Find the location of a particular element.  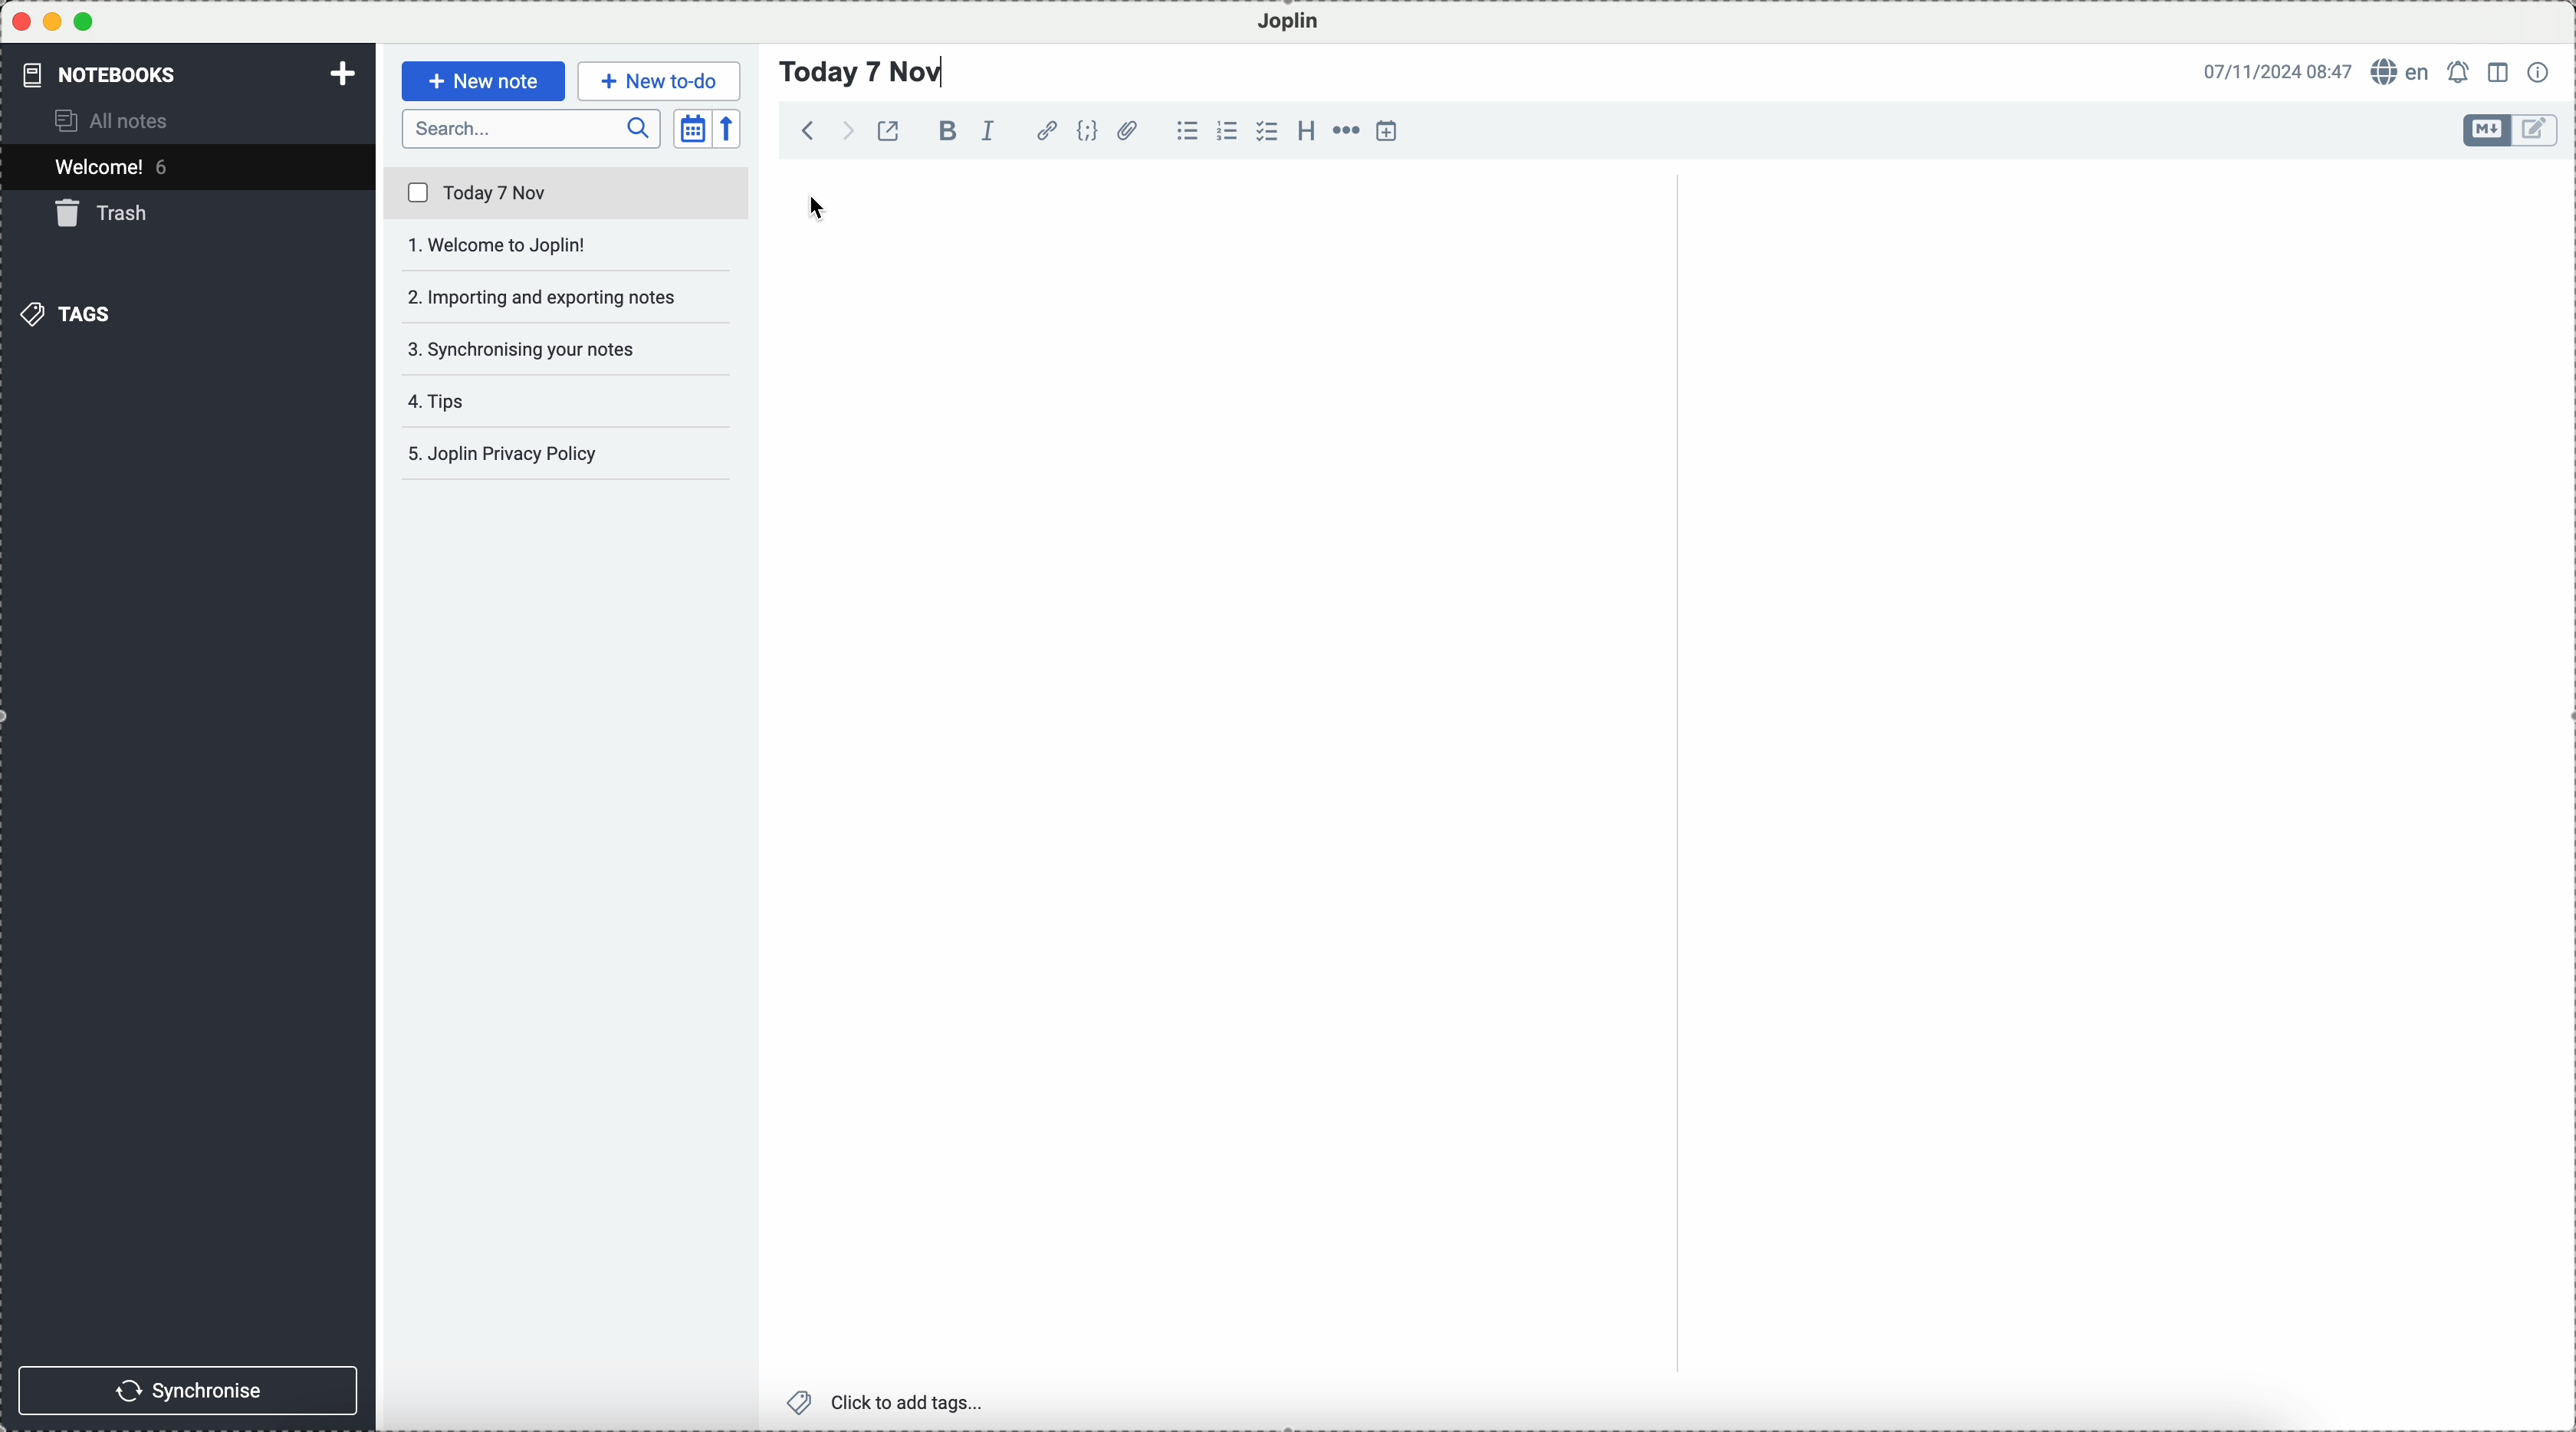

synchronise button is located at coordinates (187, 1391).